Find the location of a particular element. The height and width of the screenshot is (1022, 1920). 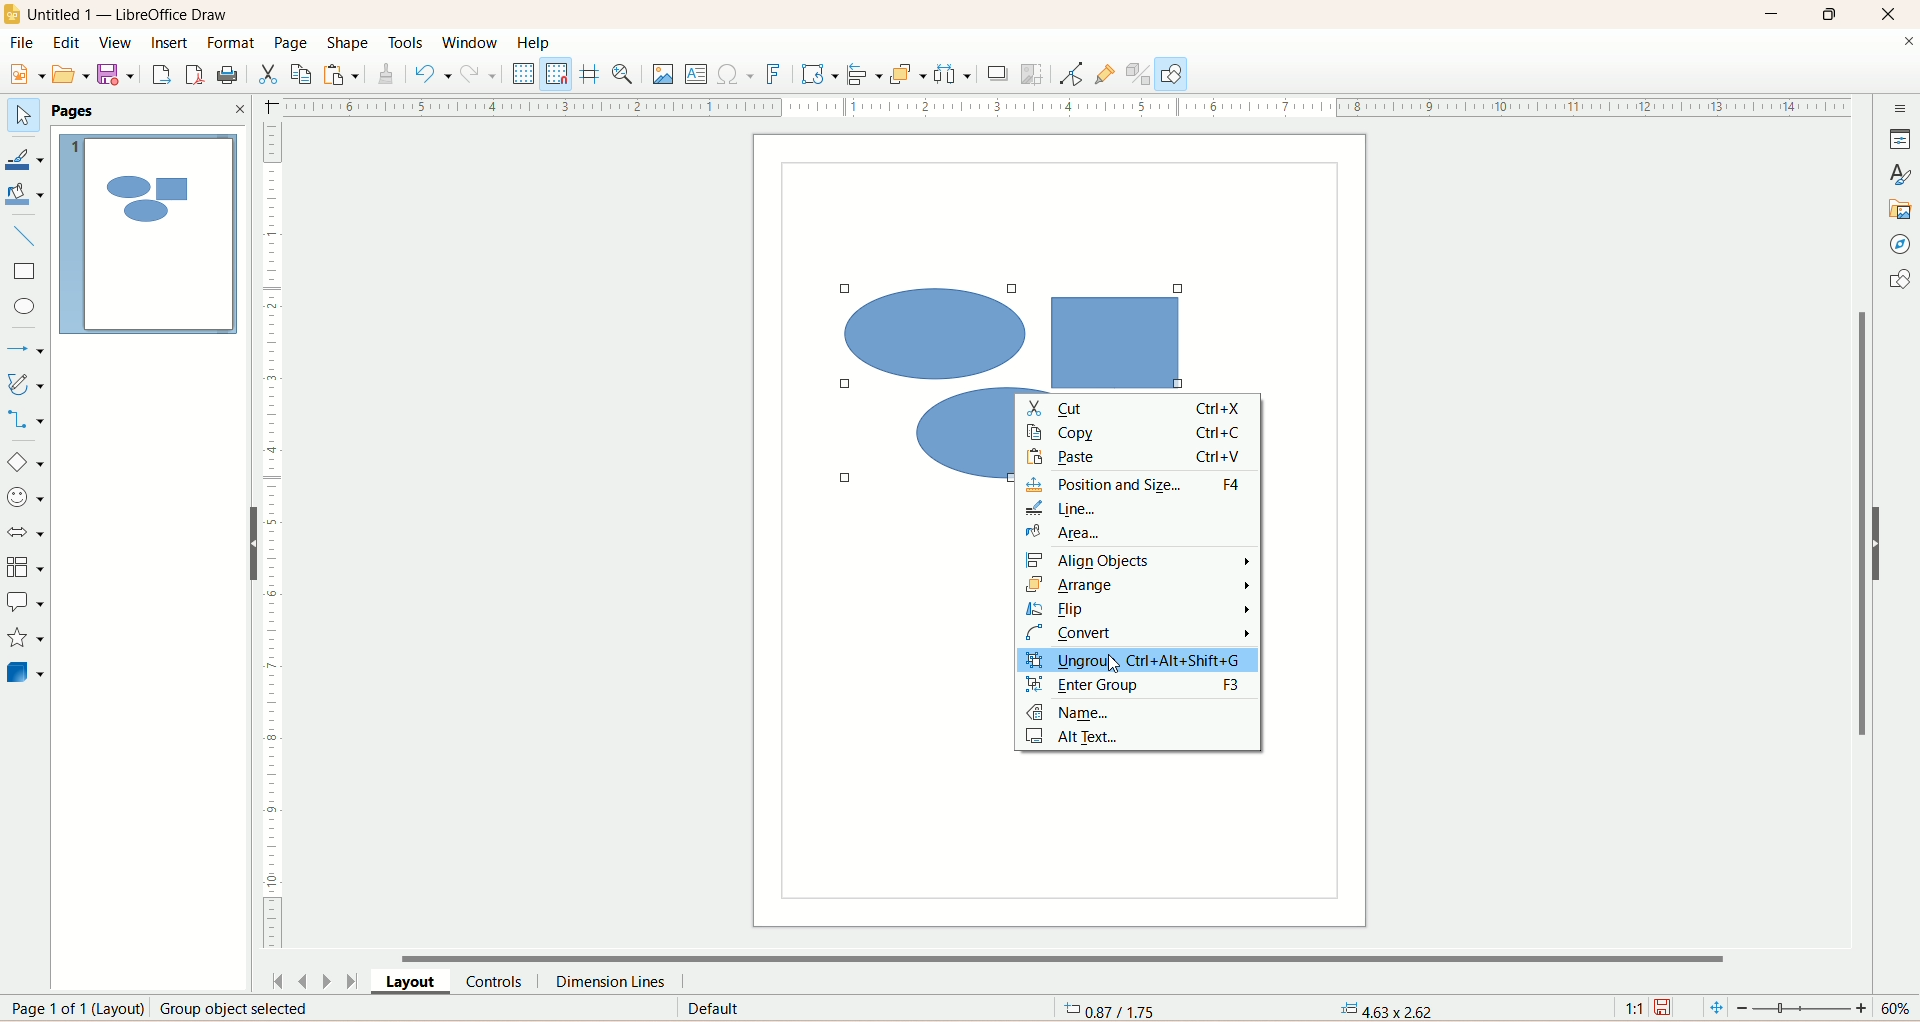

export directly as PDF is located at coordinates (194, 74).